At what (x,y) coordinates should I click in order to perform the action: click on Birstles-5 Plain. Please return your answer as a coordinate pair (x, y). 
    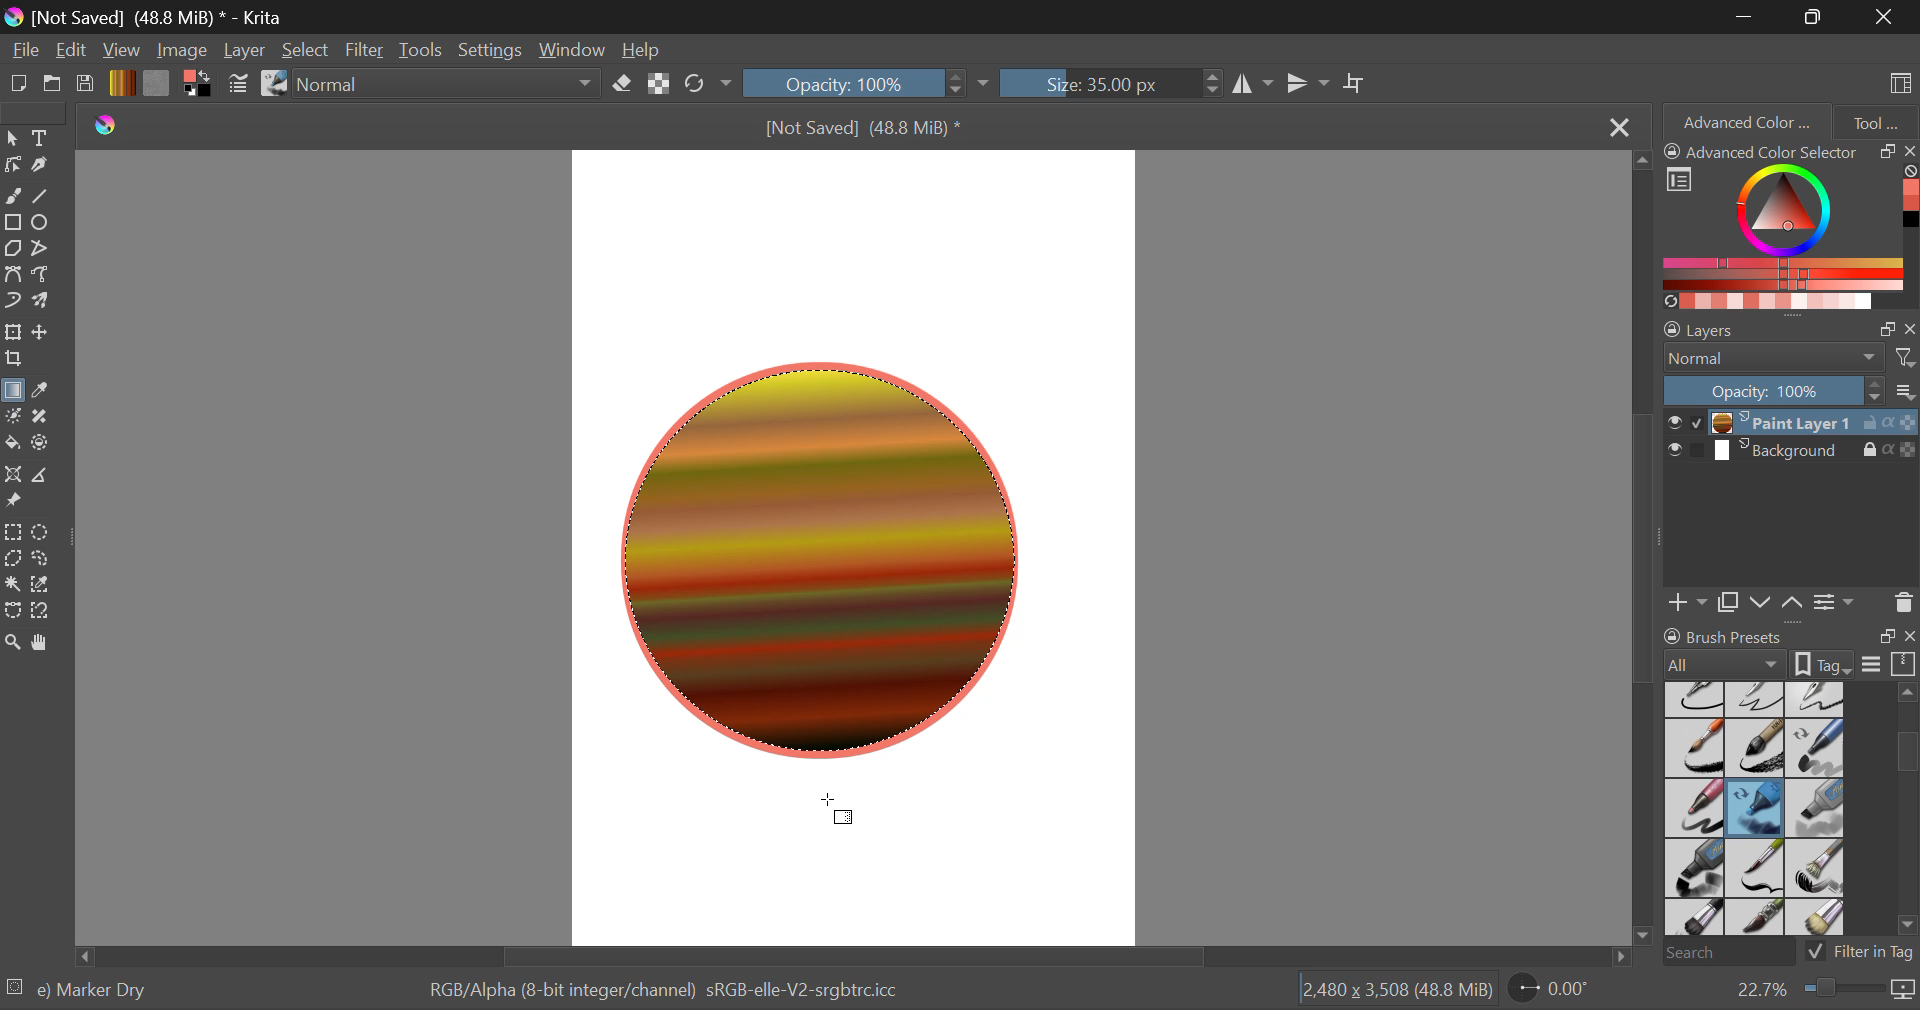
    Looking at the image, I should click on (1820, 919).